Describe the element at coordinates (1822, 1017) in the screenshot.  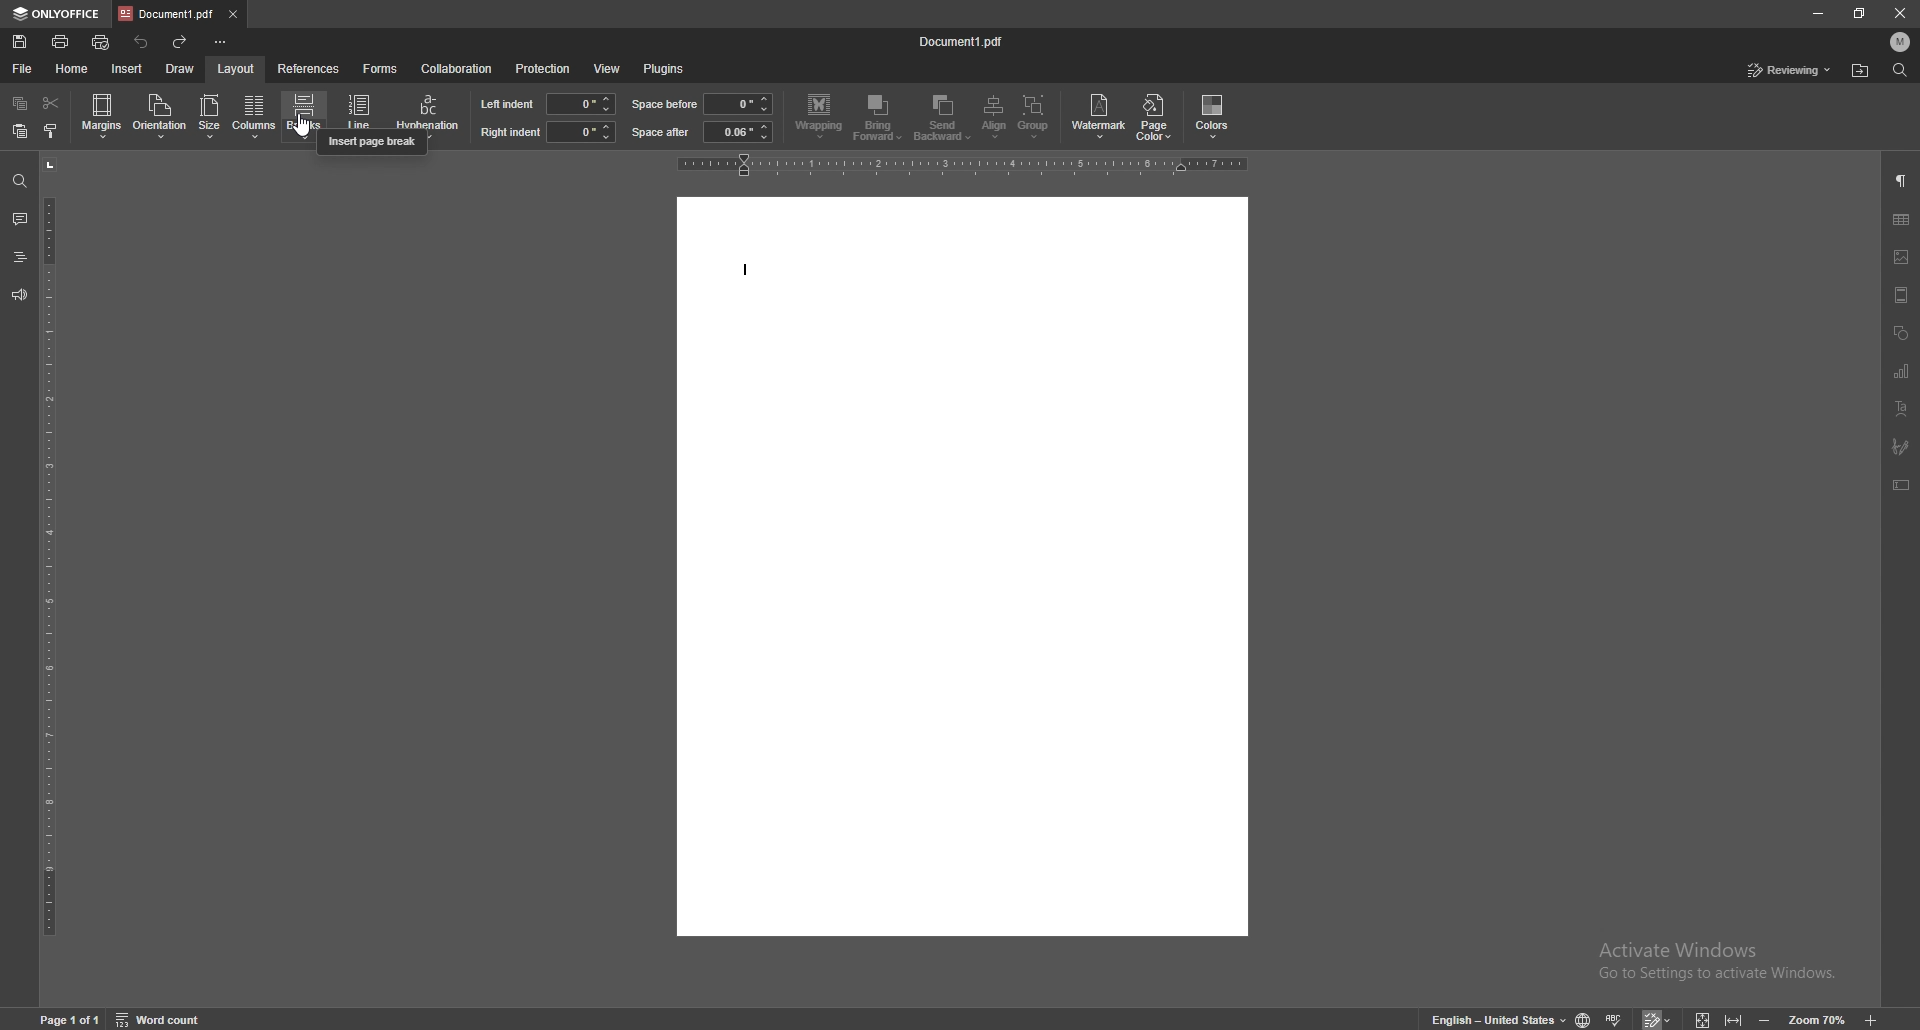
I see `zoom 70%` at that location.